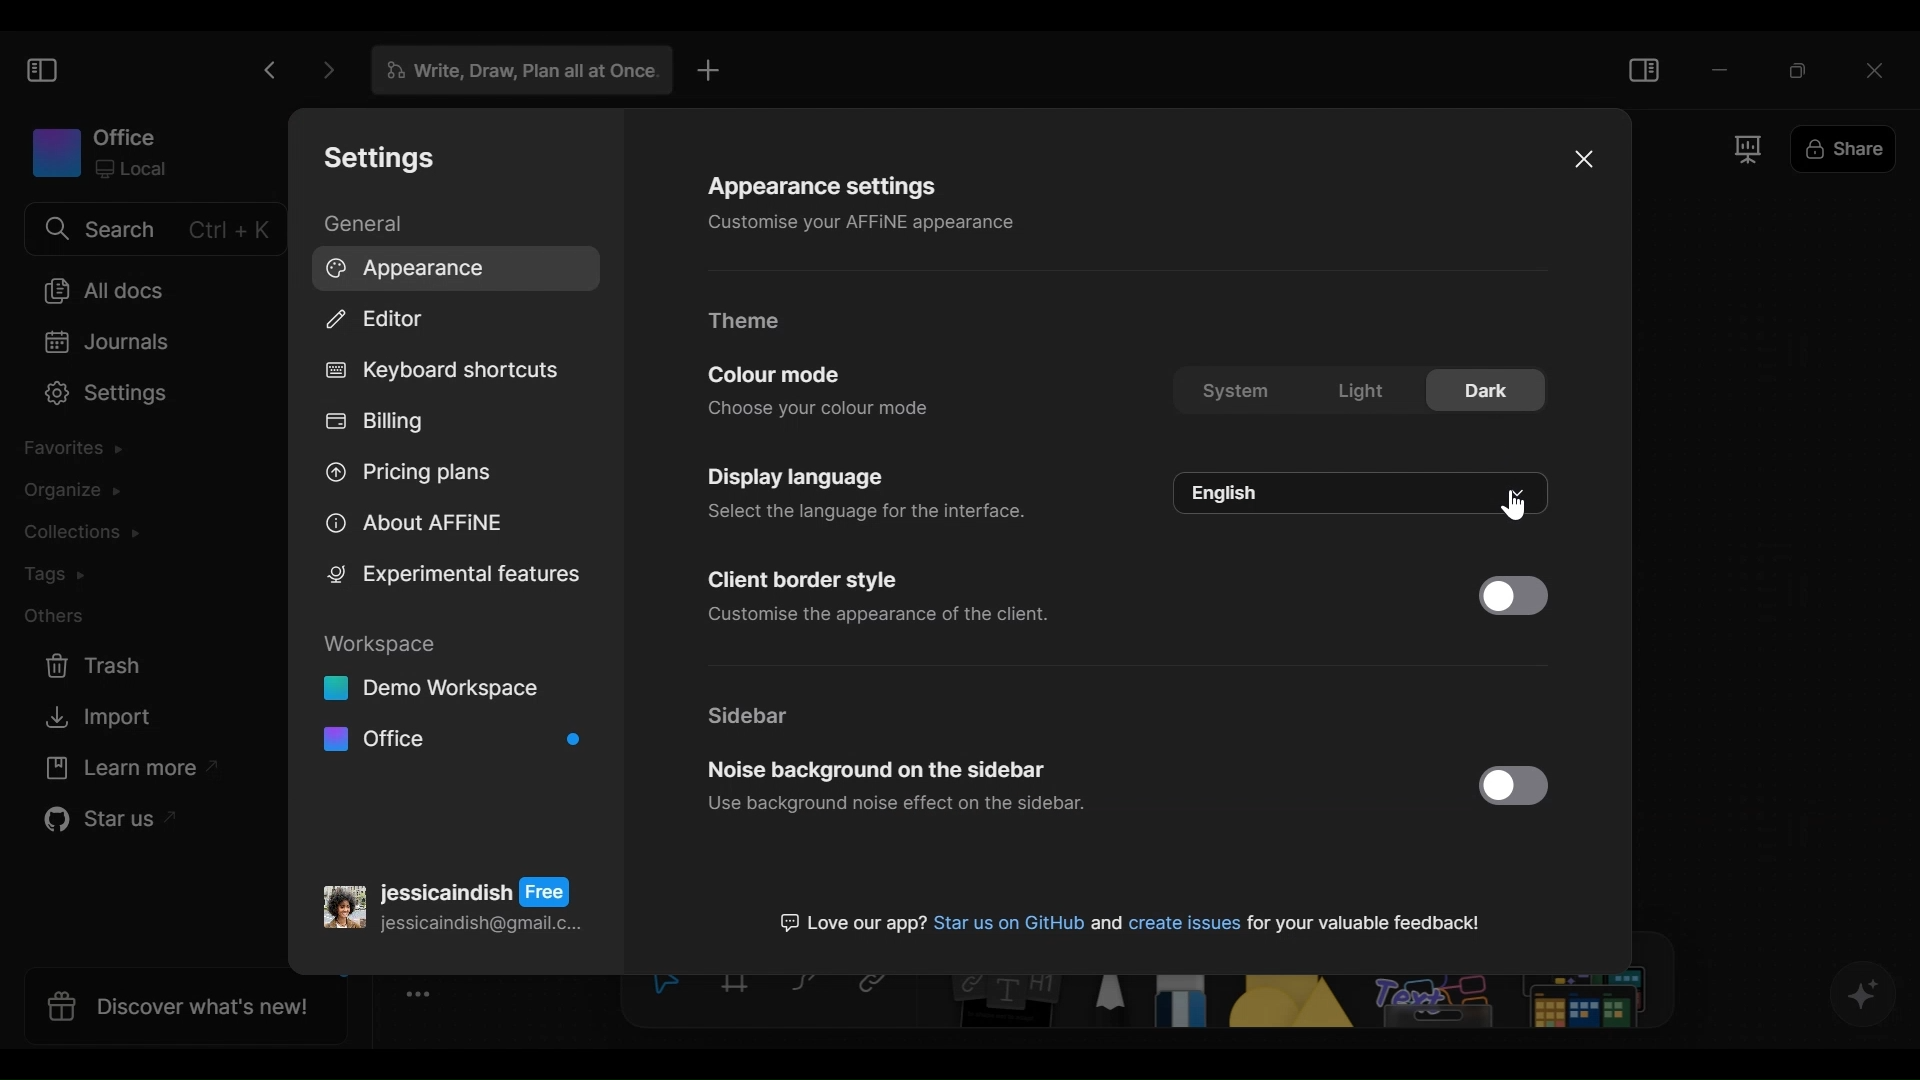 Image resolution: width=1920 pixels, height=1080 pixels. Describe the element at coordinates (453, 574) in the screenshot. I see `Experimental features` at that location.